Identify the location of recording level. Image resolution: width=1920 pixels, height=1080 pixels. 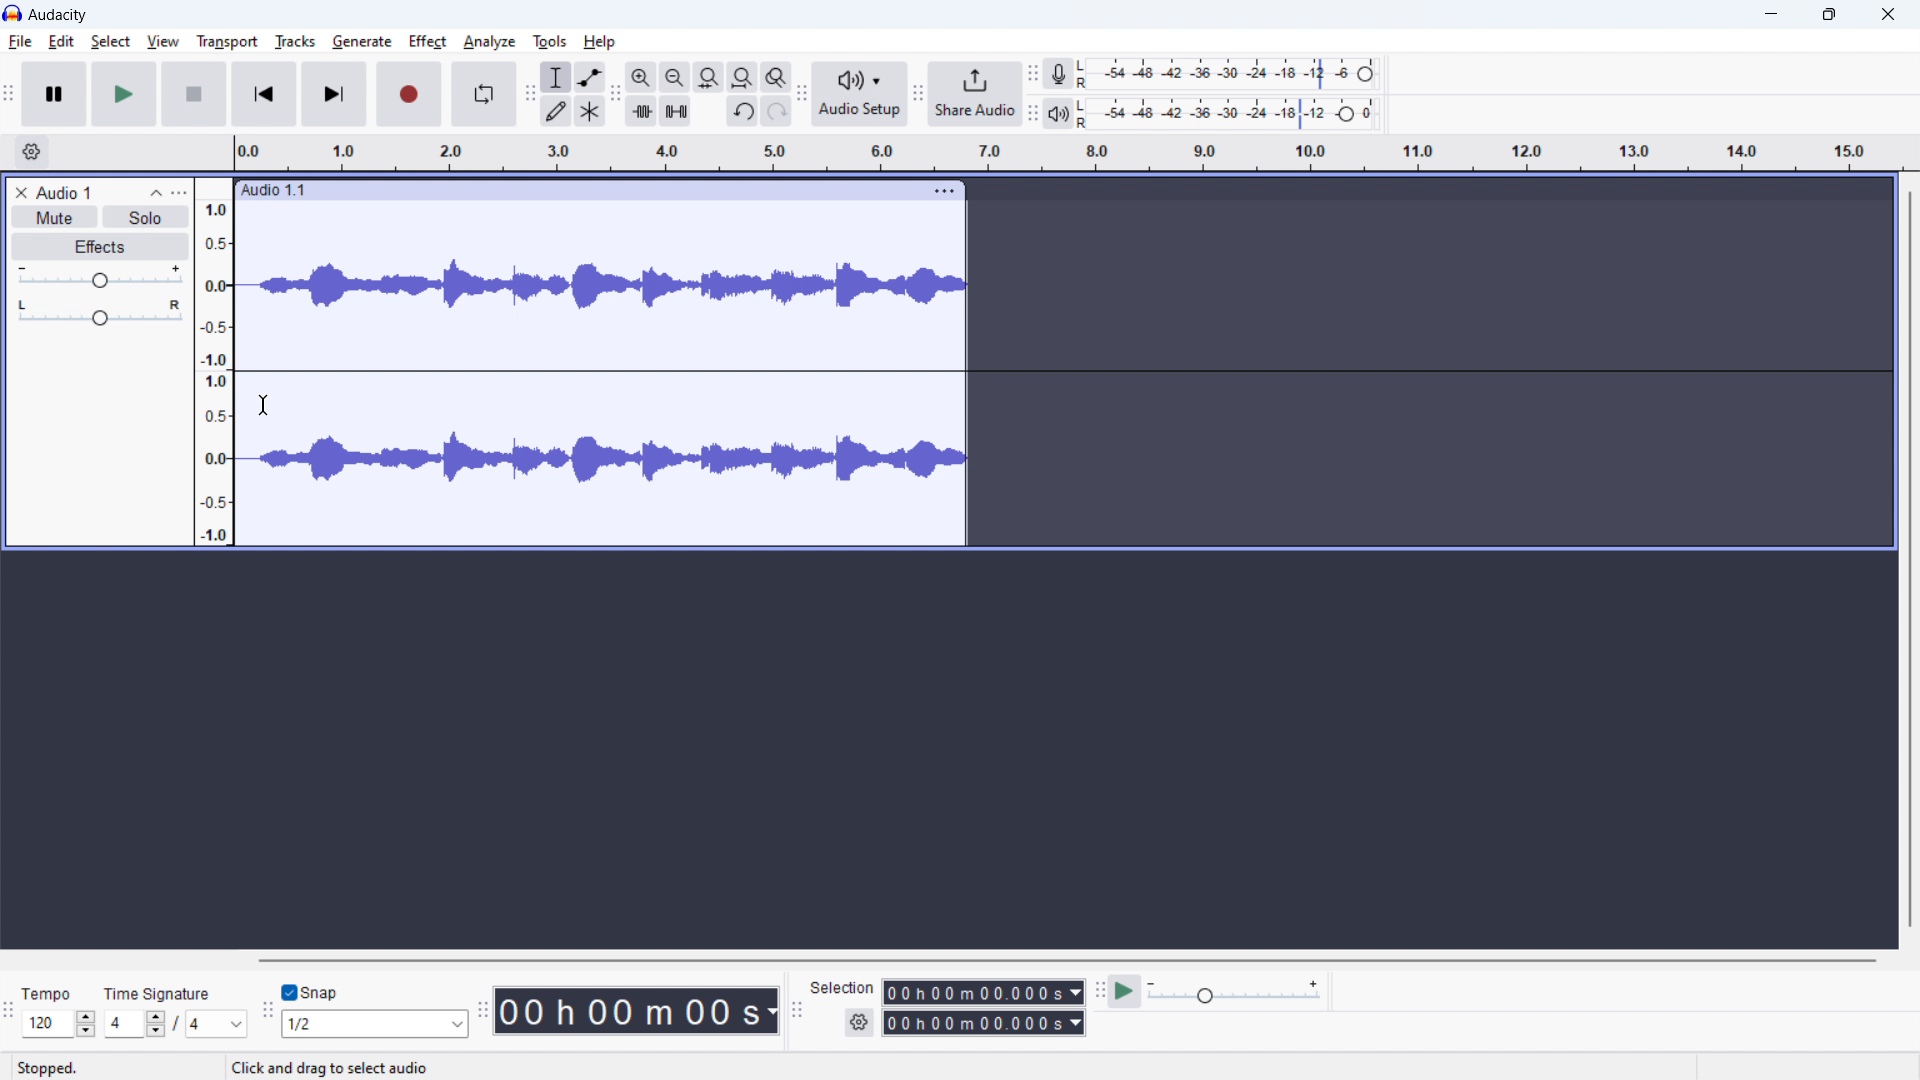
(1233, 74).